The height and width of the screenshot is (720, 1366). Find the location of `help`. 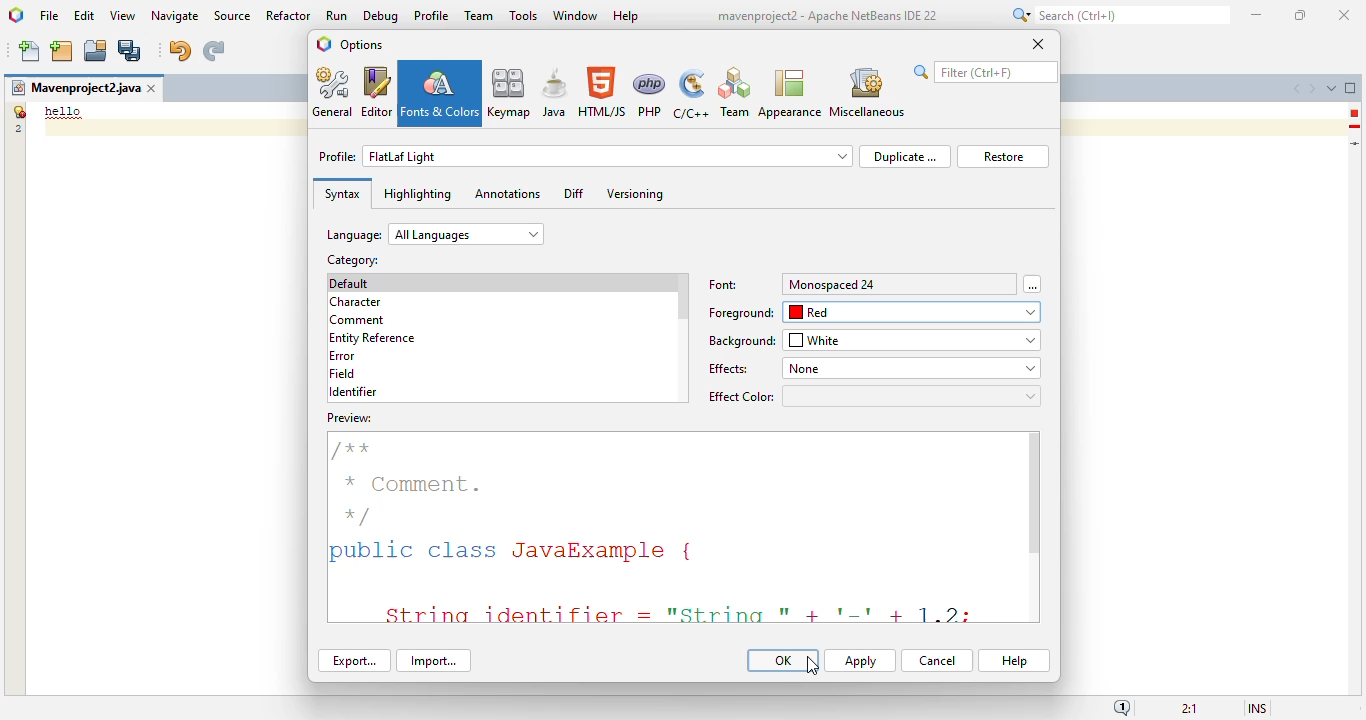

help is located at coordinates (1015, 661).